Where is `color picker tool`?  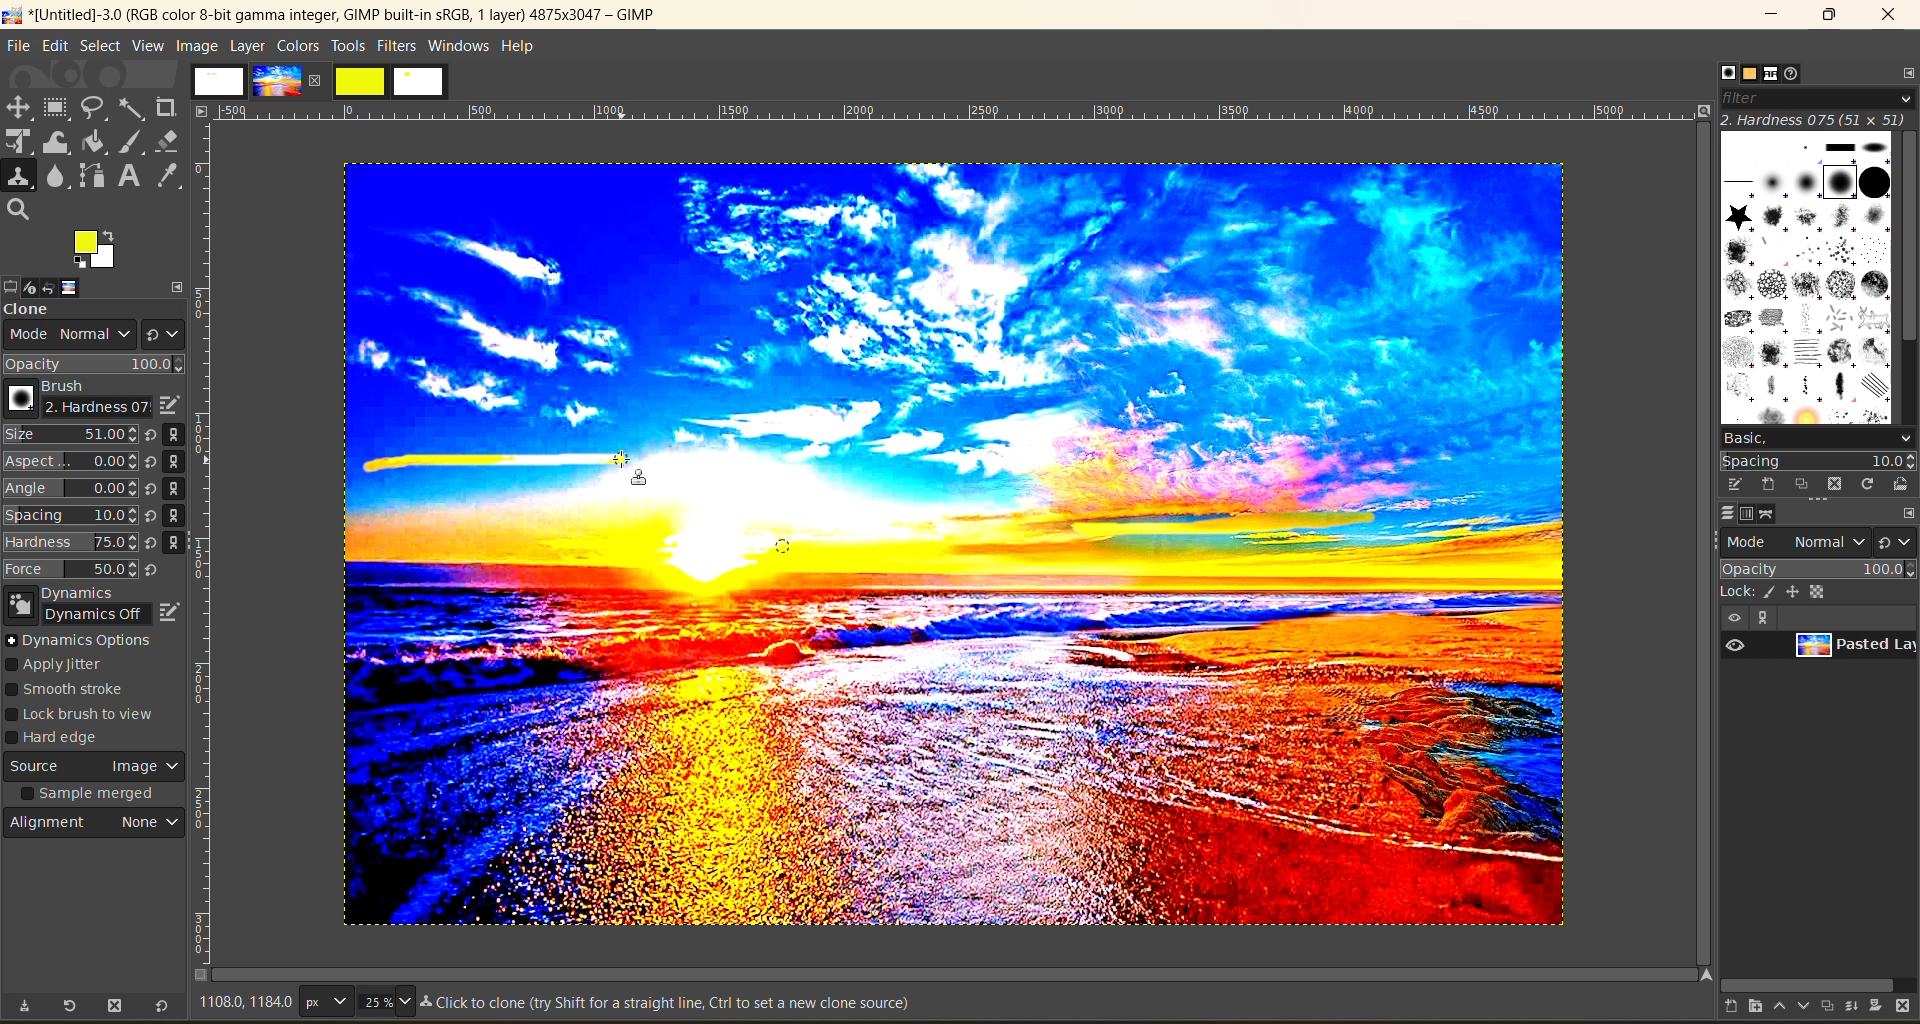
color picker tool is located at coordinates (171, 175).